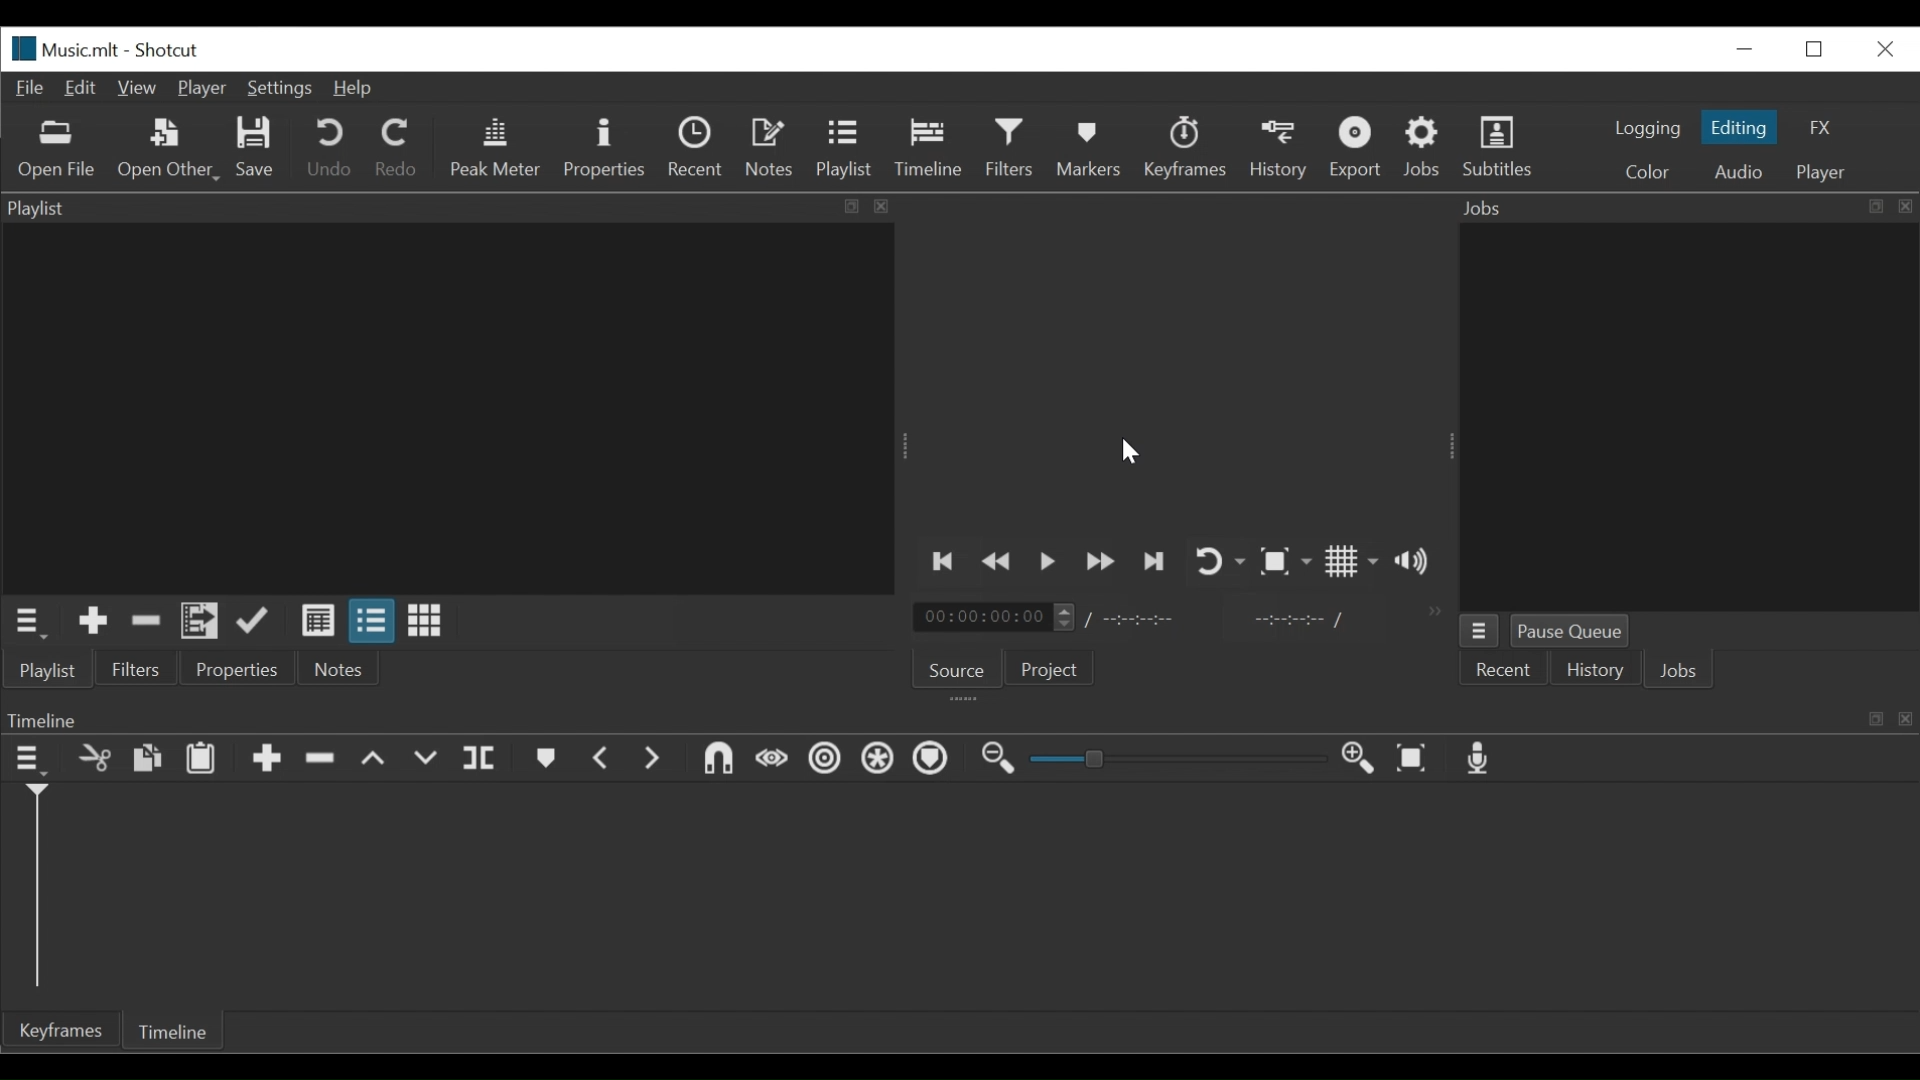 The height and width of the screenshot is (1080, 1920). I want to click on Markers, so click(1091, 149).